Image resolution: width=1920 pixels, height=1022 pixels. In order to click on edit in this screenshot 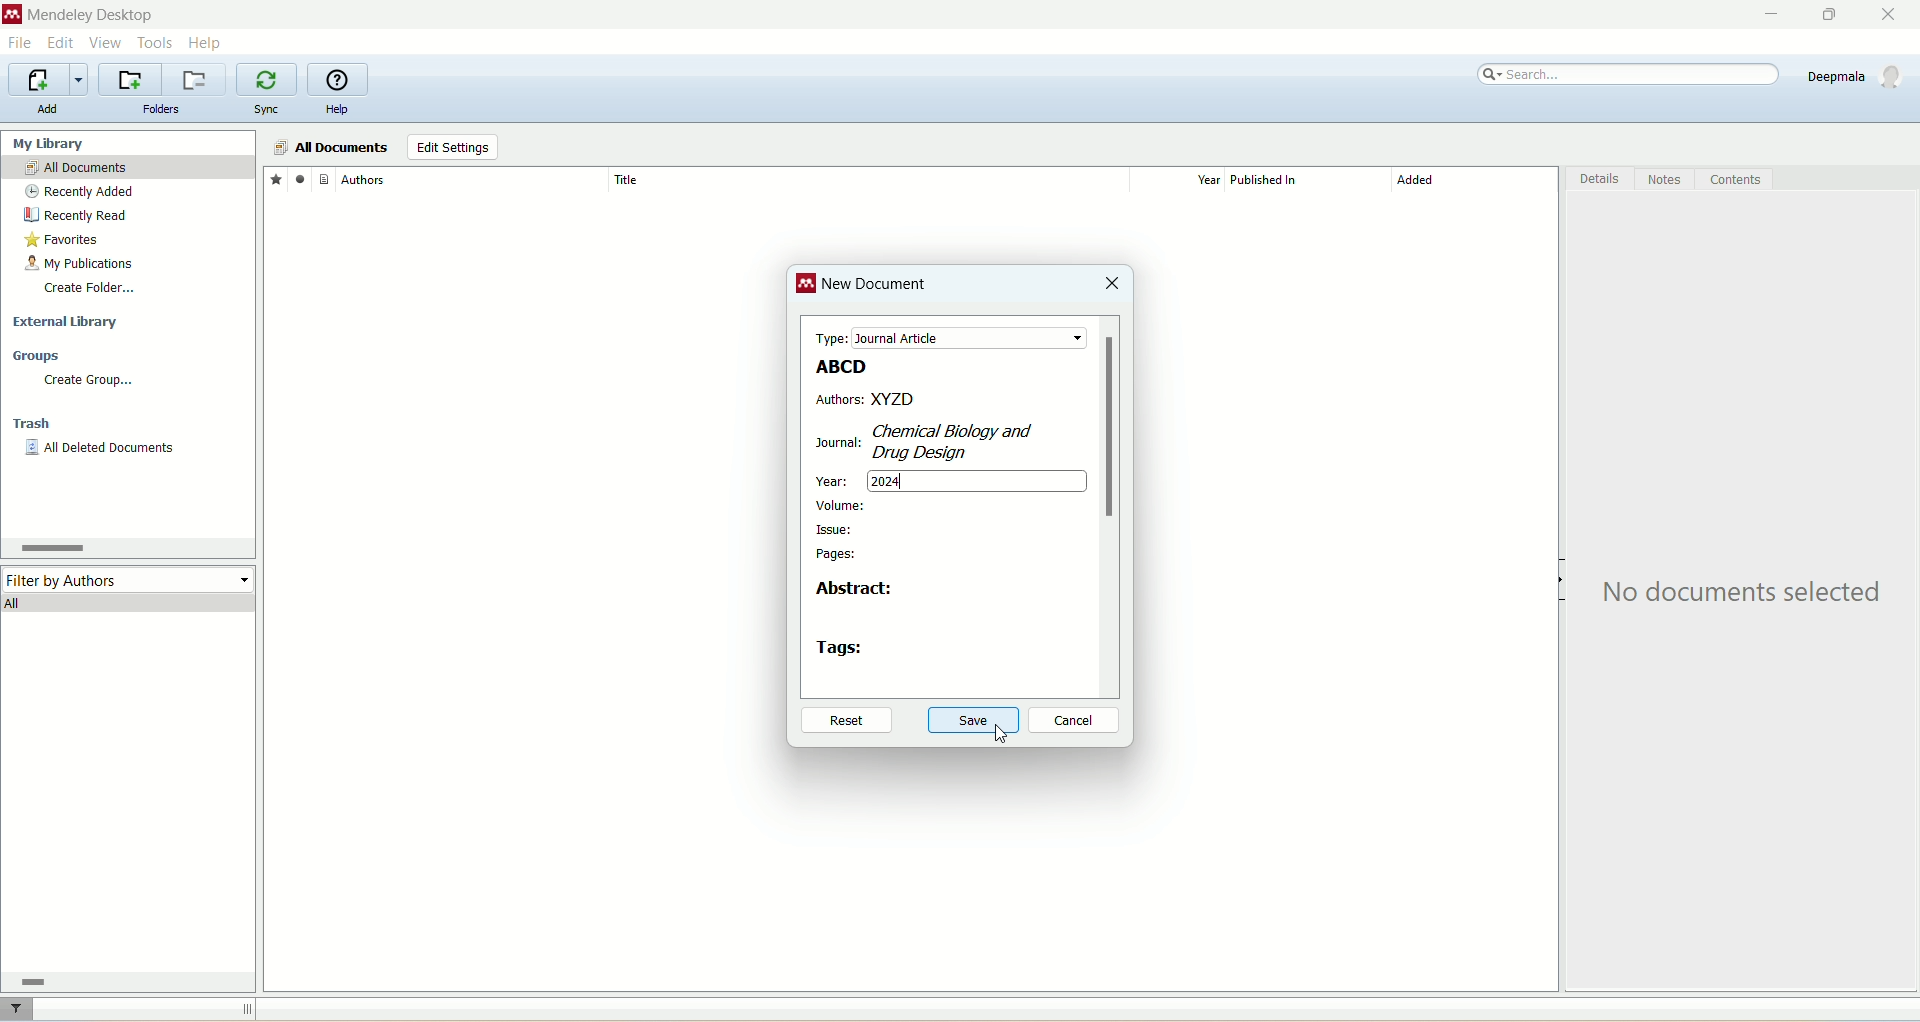, I will do `click(59, 43)`.